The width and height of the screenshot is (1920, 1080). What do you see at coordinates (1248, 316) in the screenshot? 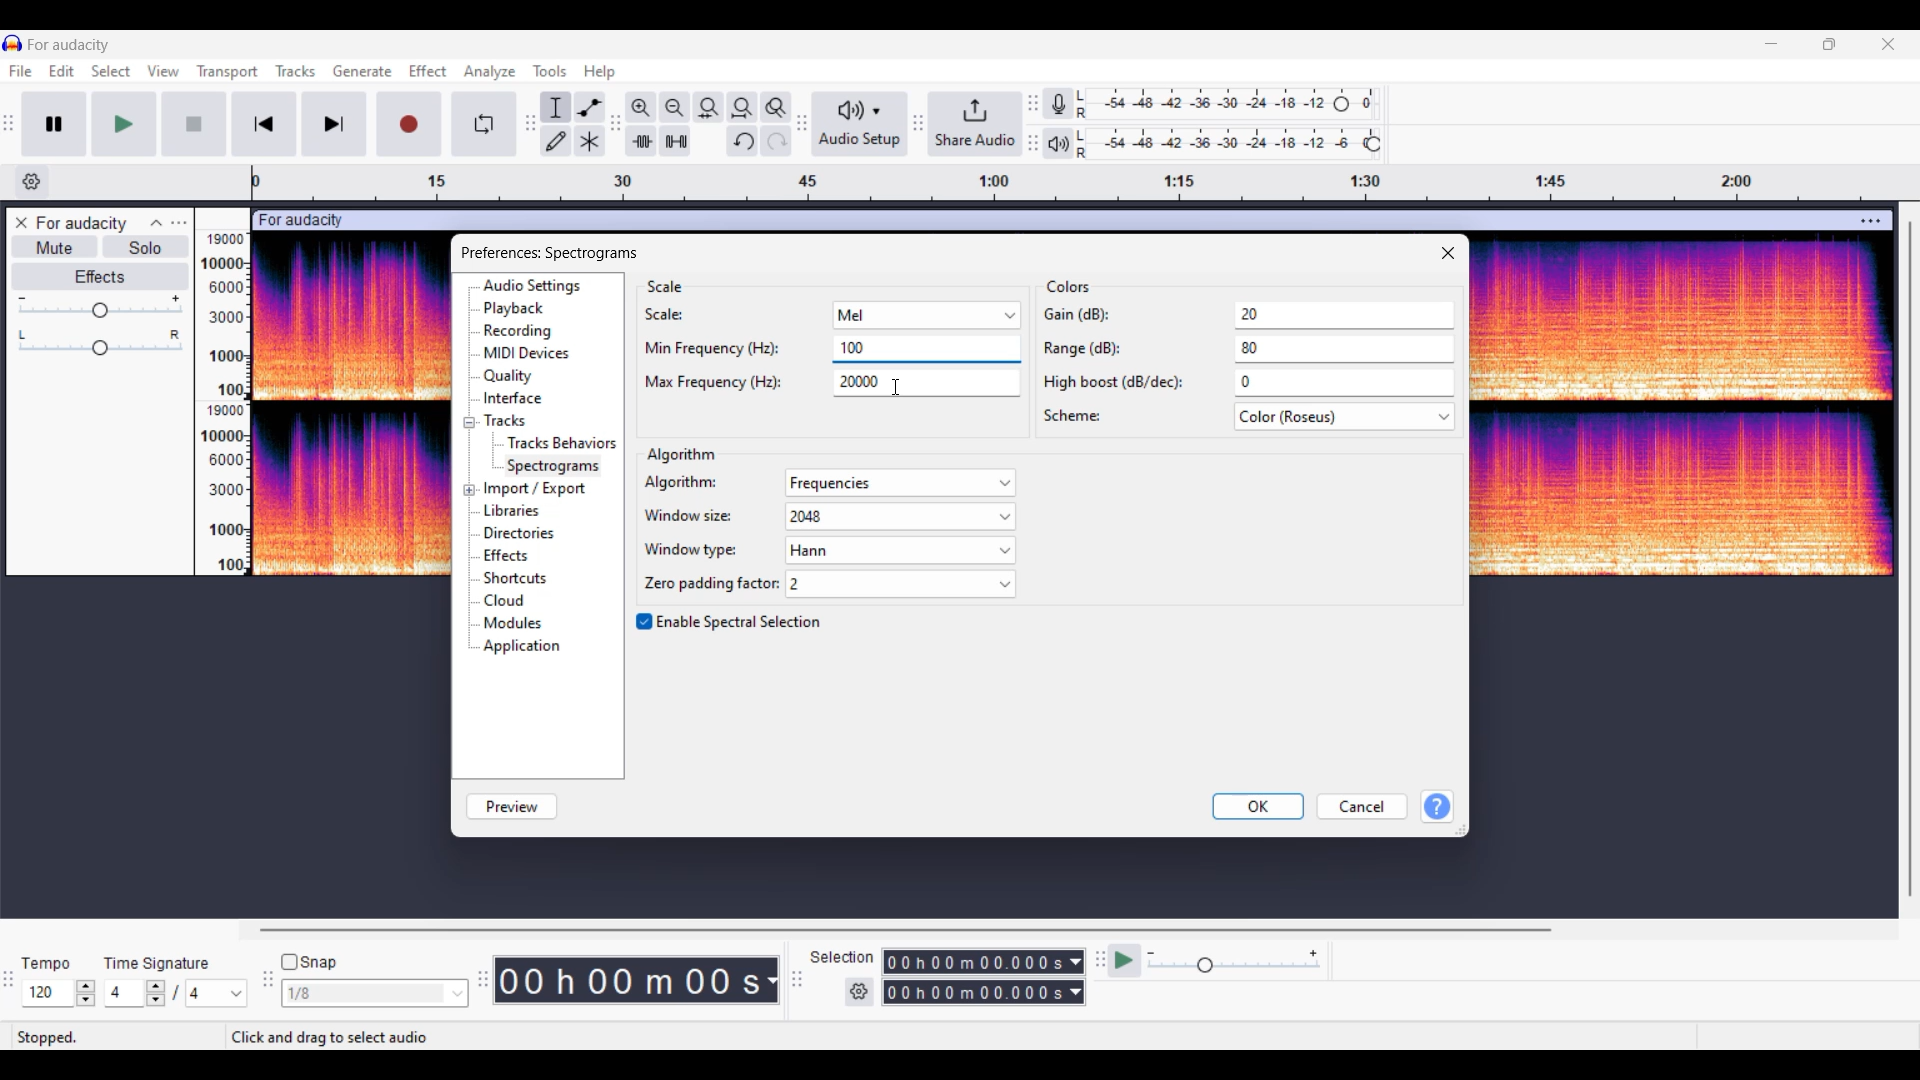
I see `gain` at bounding box center [1248, 316].